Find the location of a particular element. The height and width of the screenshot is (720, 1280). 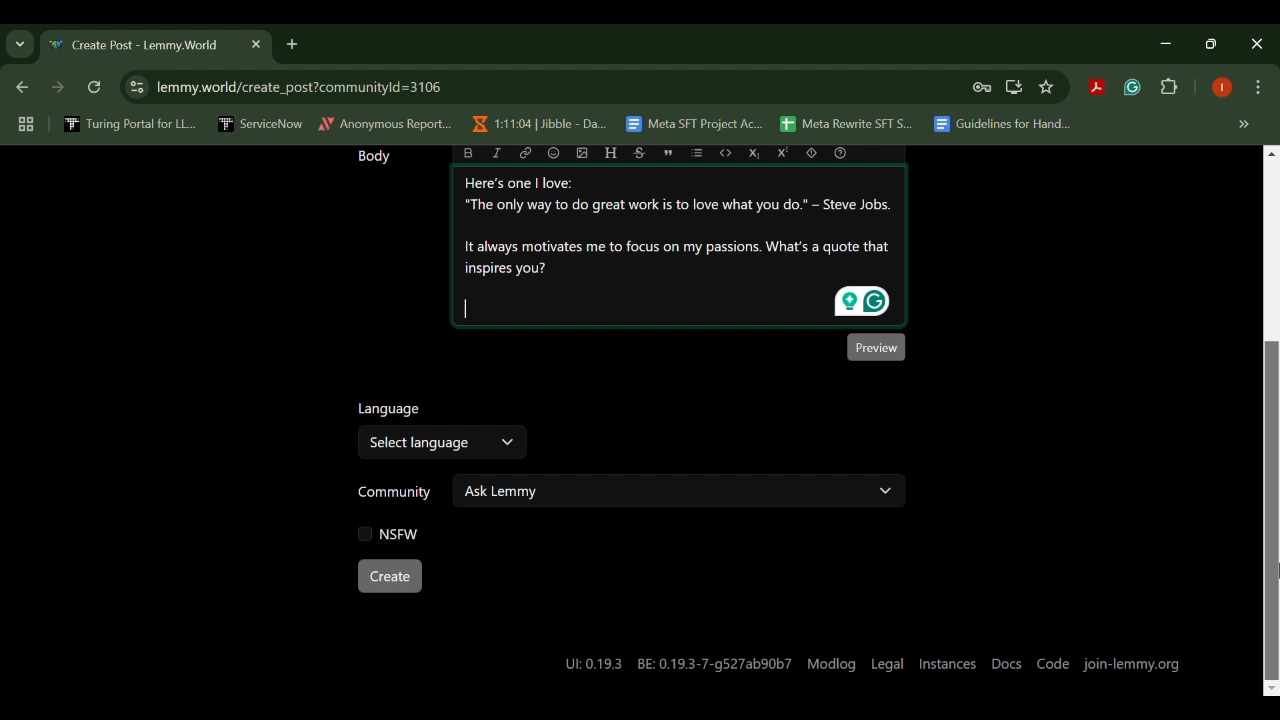

Subscript is located at coordinates (754, 153).